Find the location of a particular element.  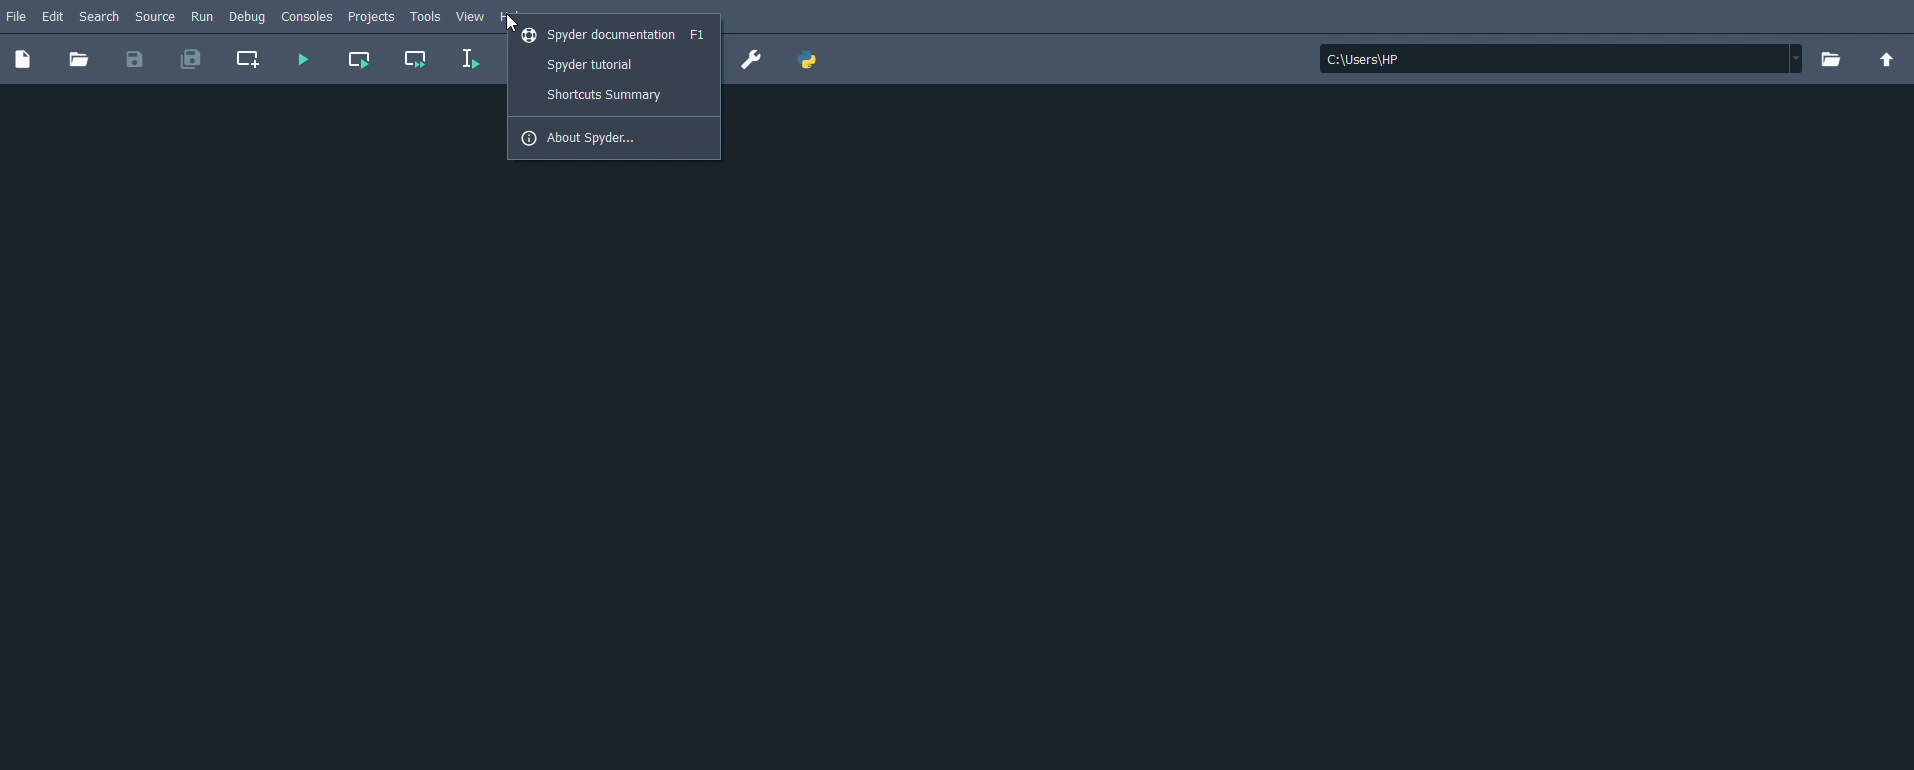

Open file is located at coordinates (81, 60).